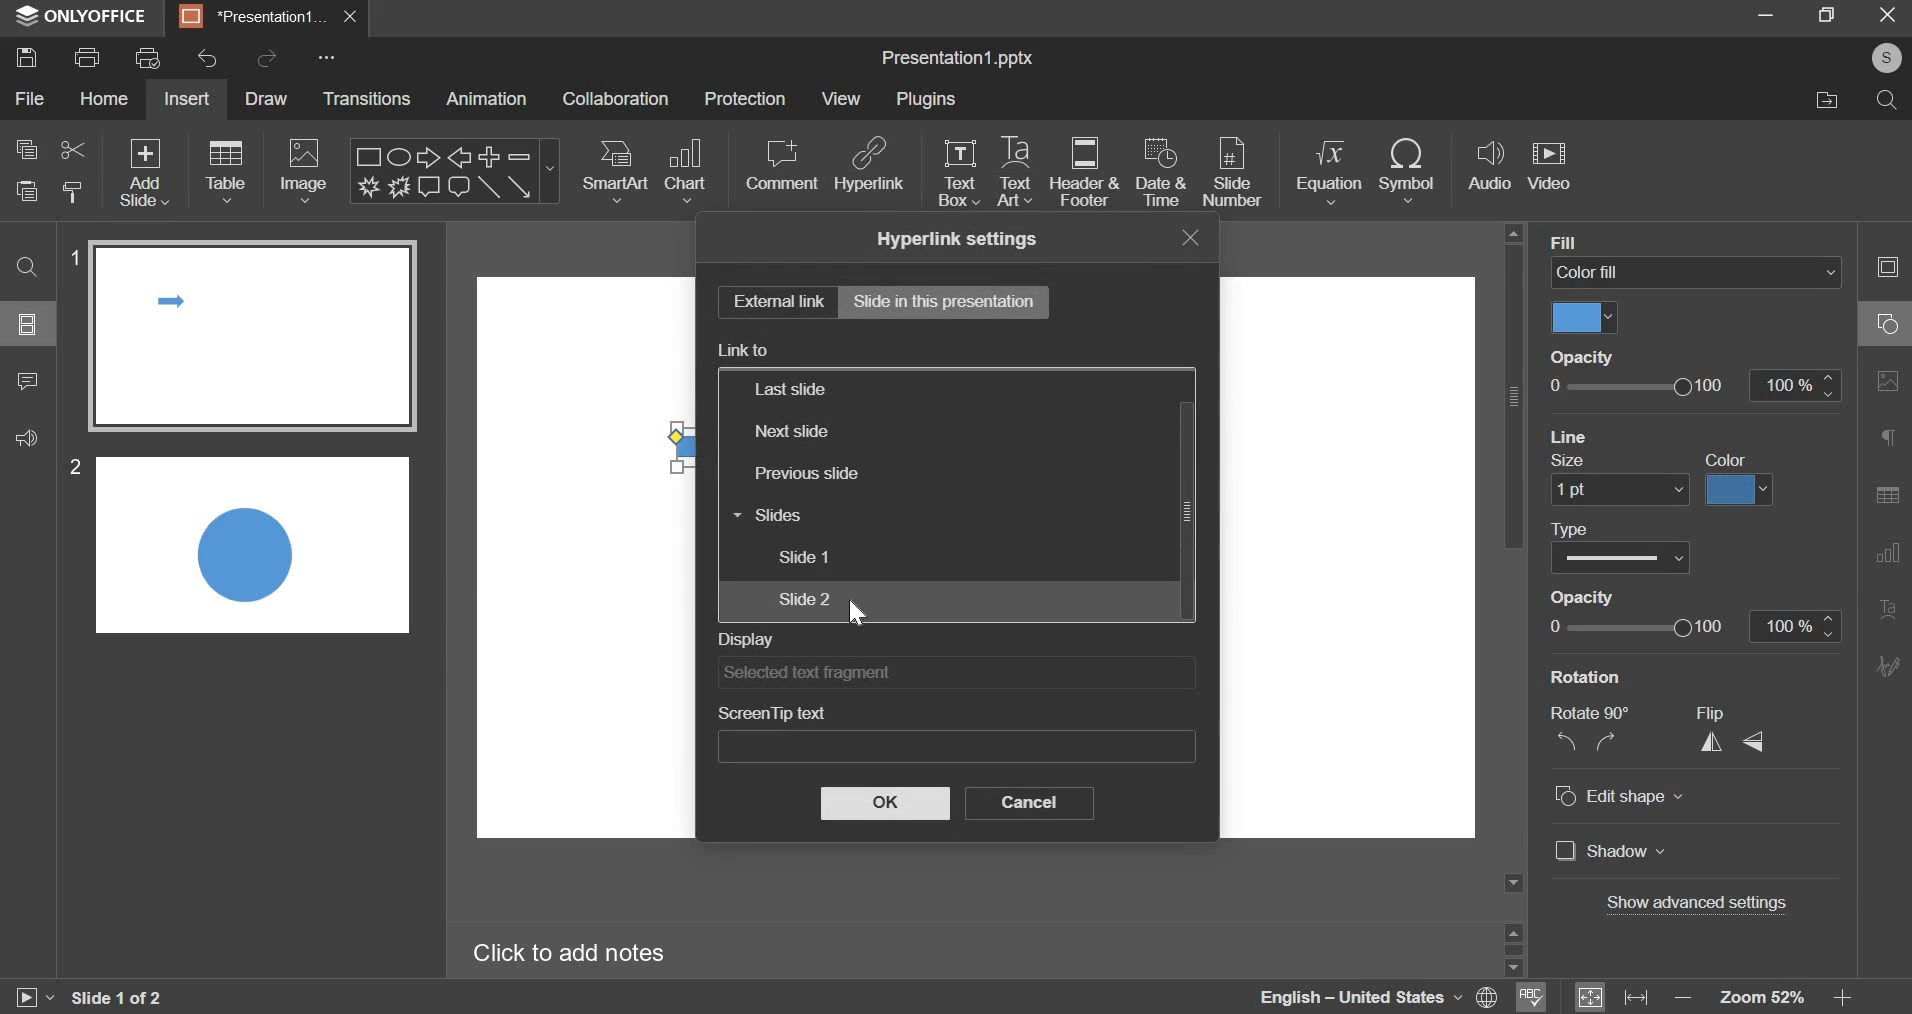  Describe the element at coordinates (1570, 530) in the screenshot. I see `Type` at that location.